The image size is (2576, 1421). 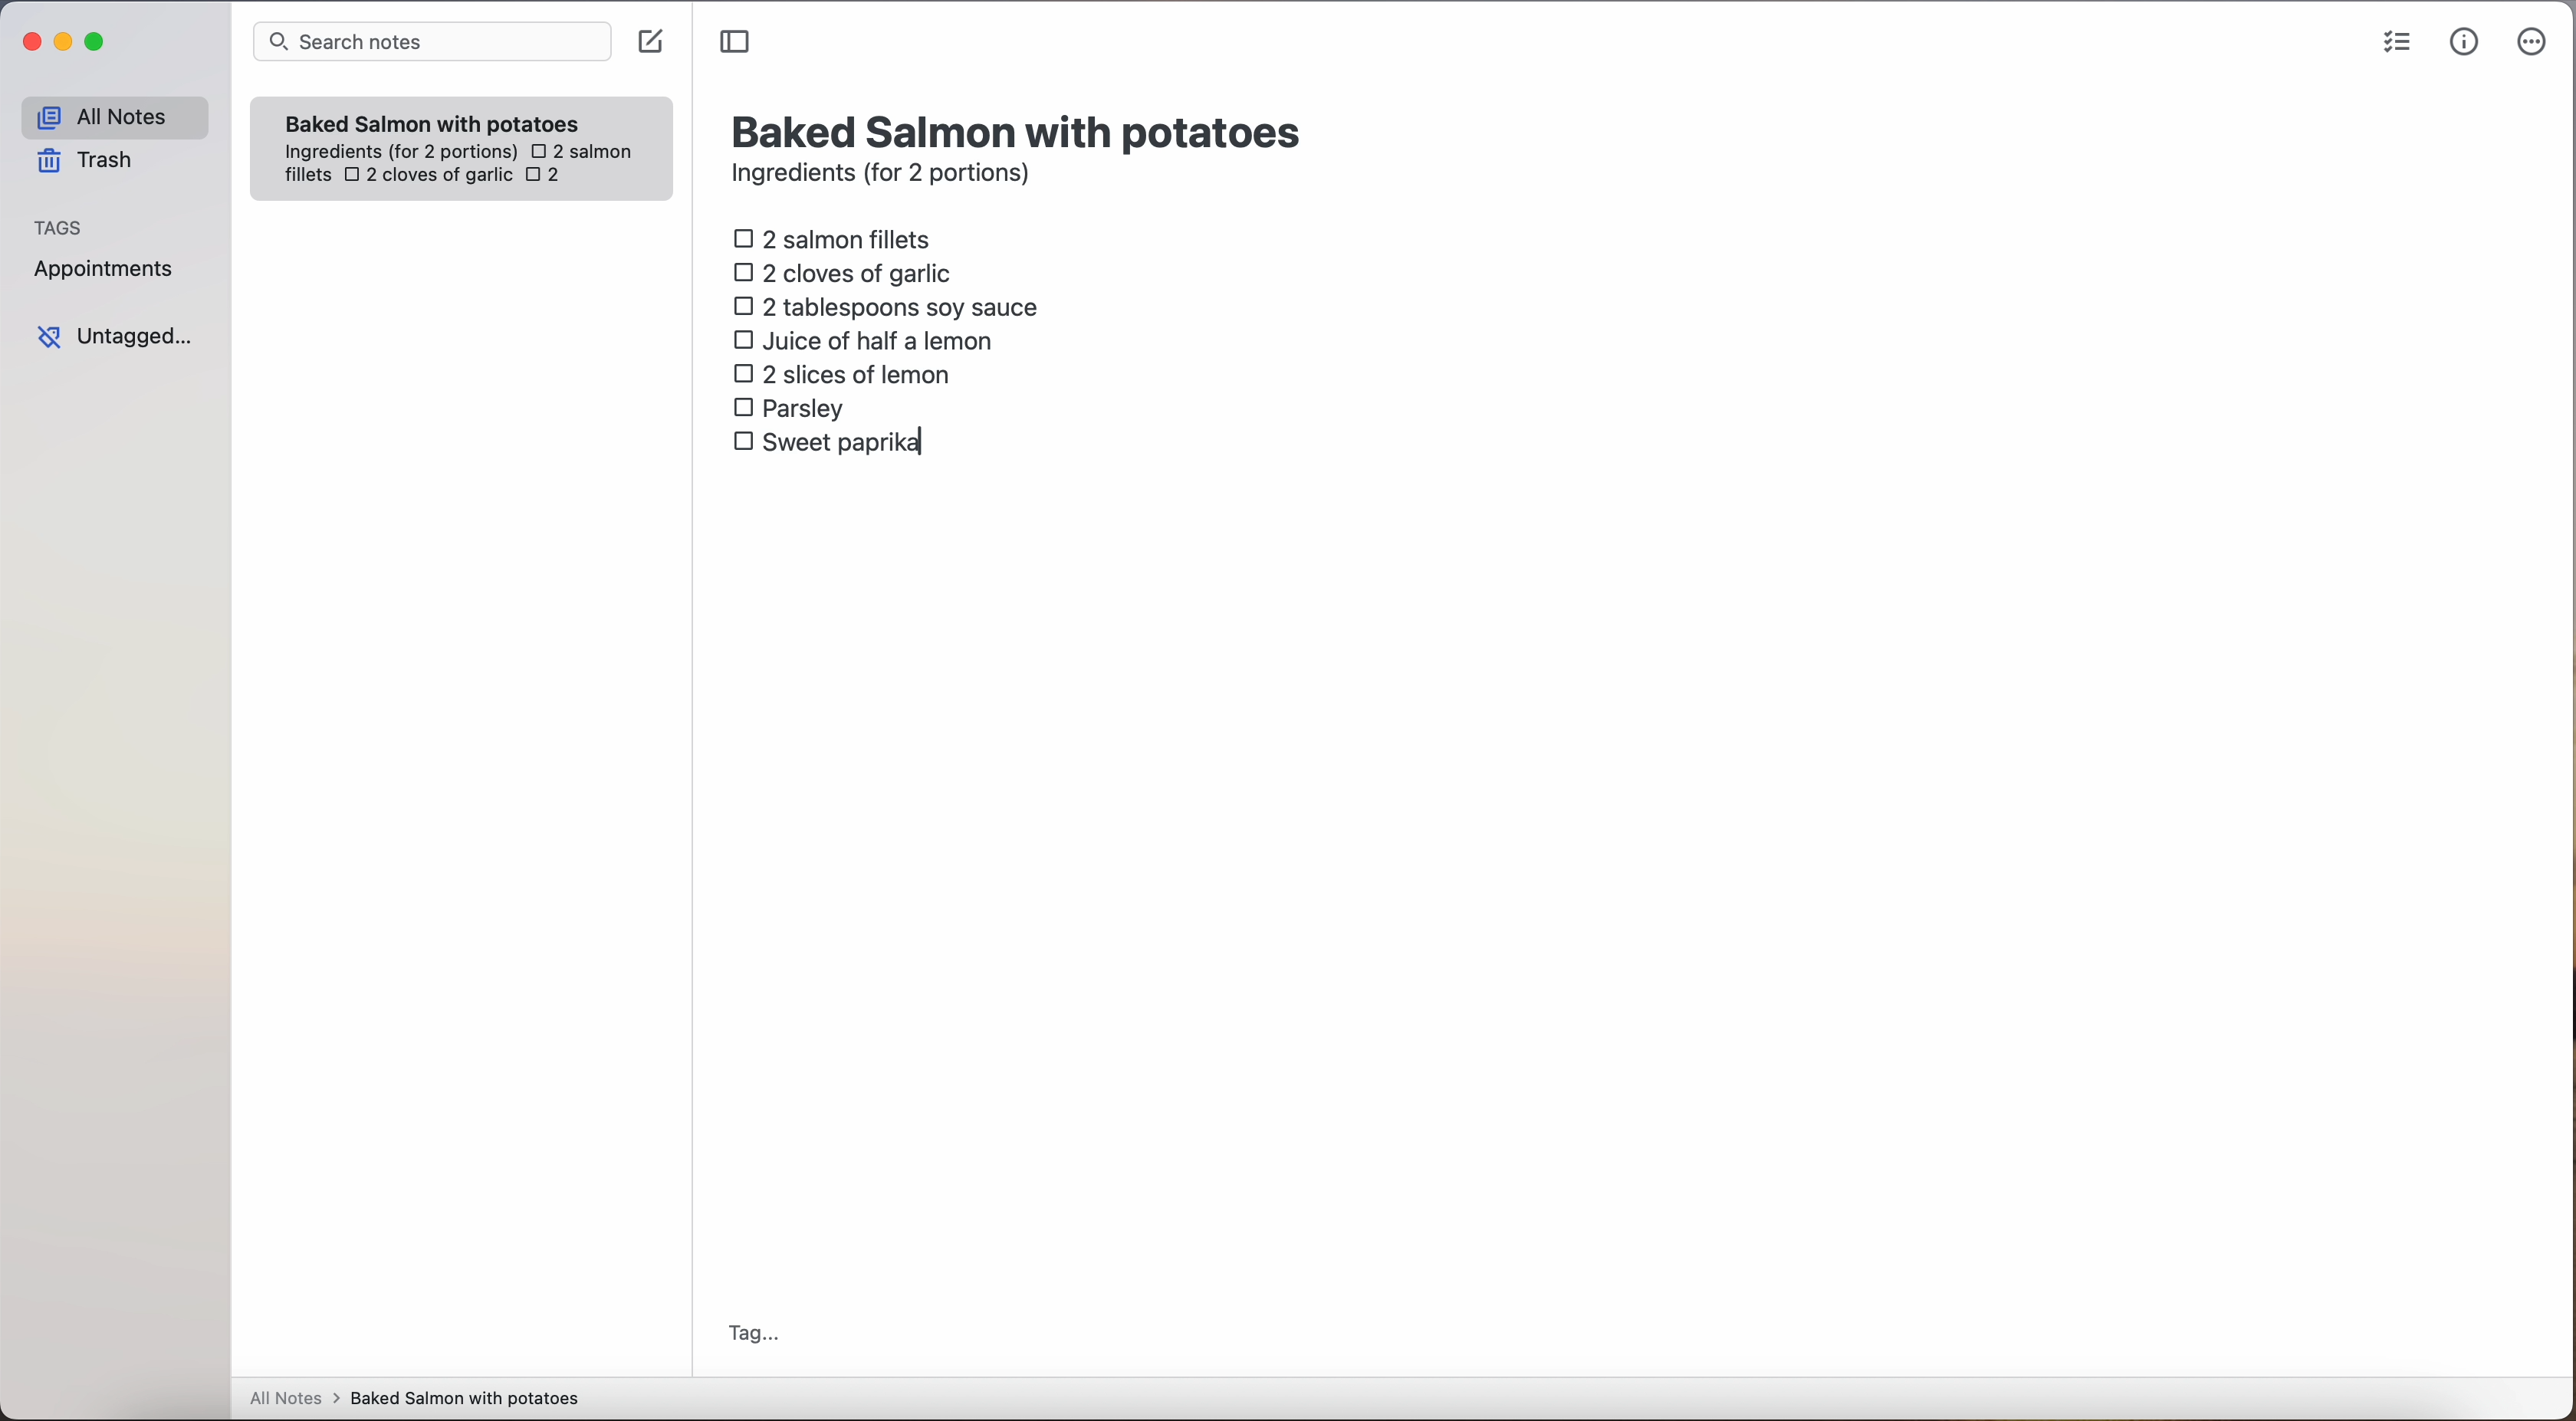 I want to click on 2 tablespoons soy sauce, so click(x=885, y=306).